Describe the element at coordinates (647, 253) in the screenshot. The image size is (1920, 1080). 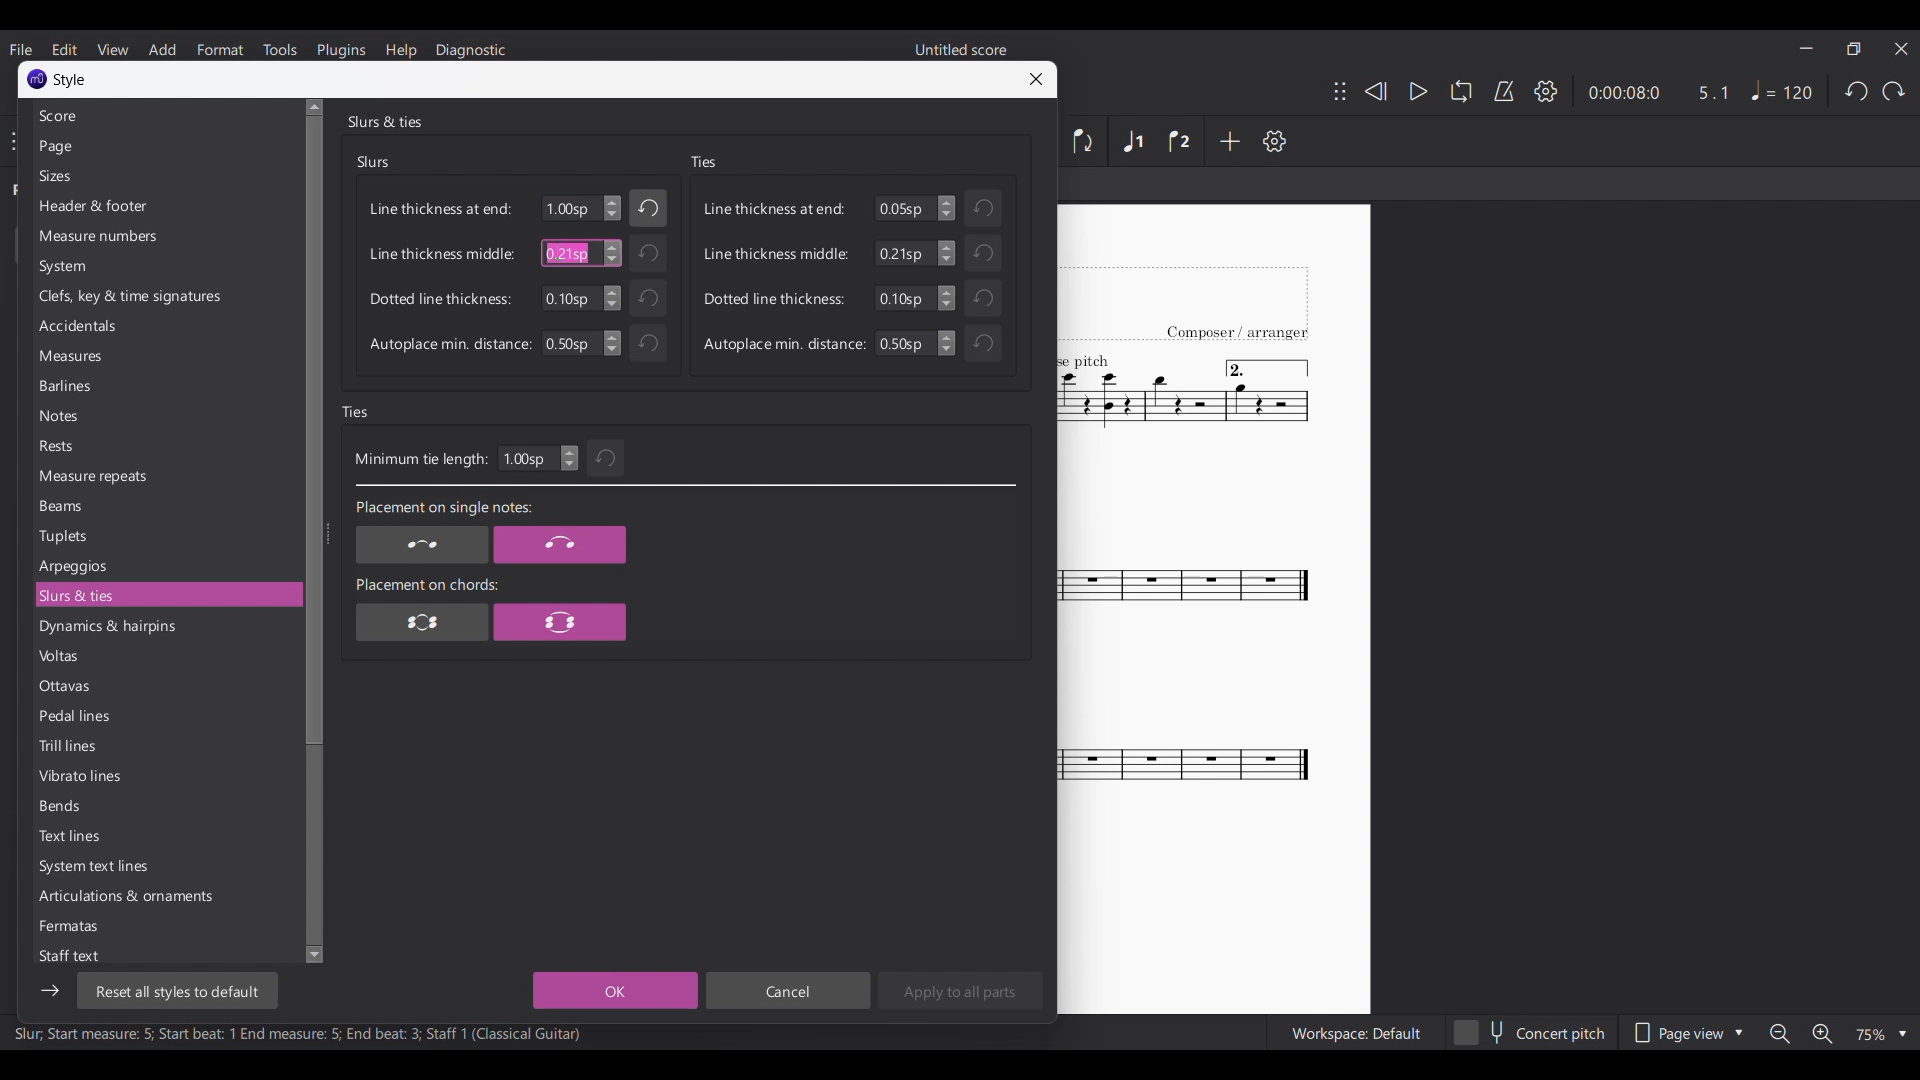
I see `Undo` at that location.